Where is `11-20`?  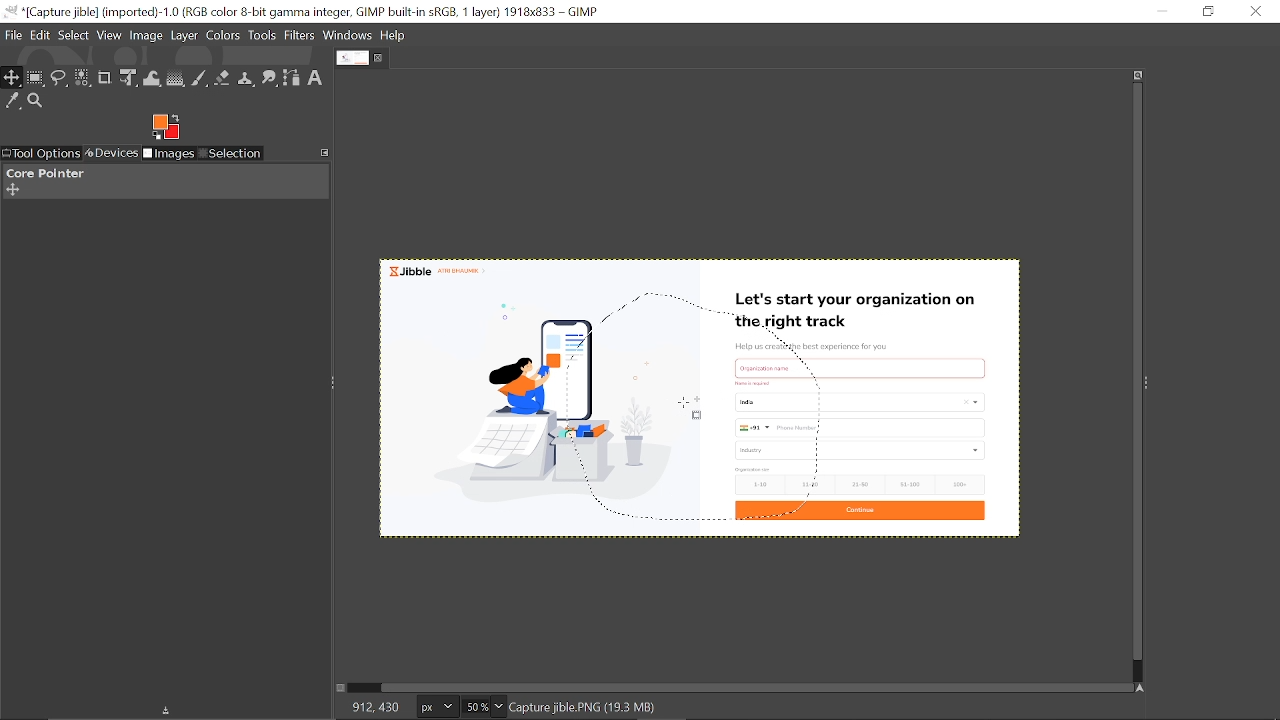
11-20 is located at coordinates (814, 483).